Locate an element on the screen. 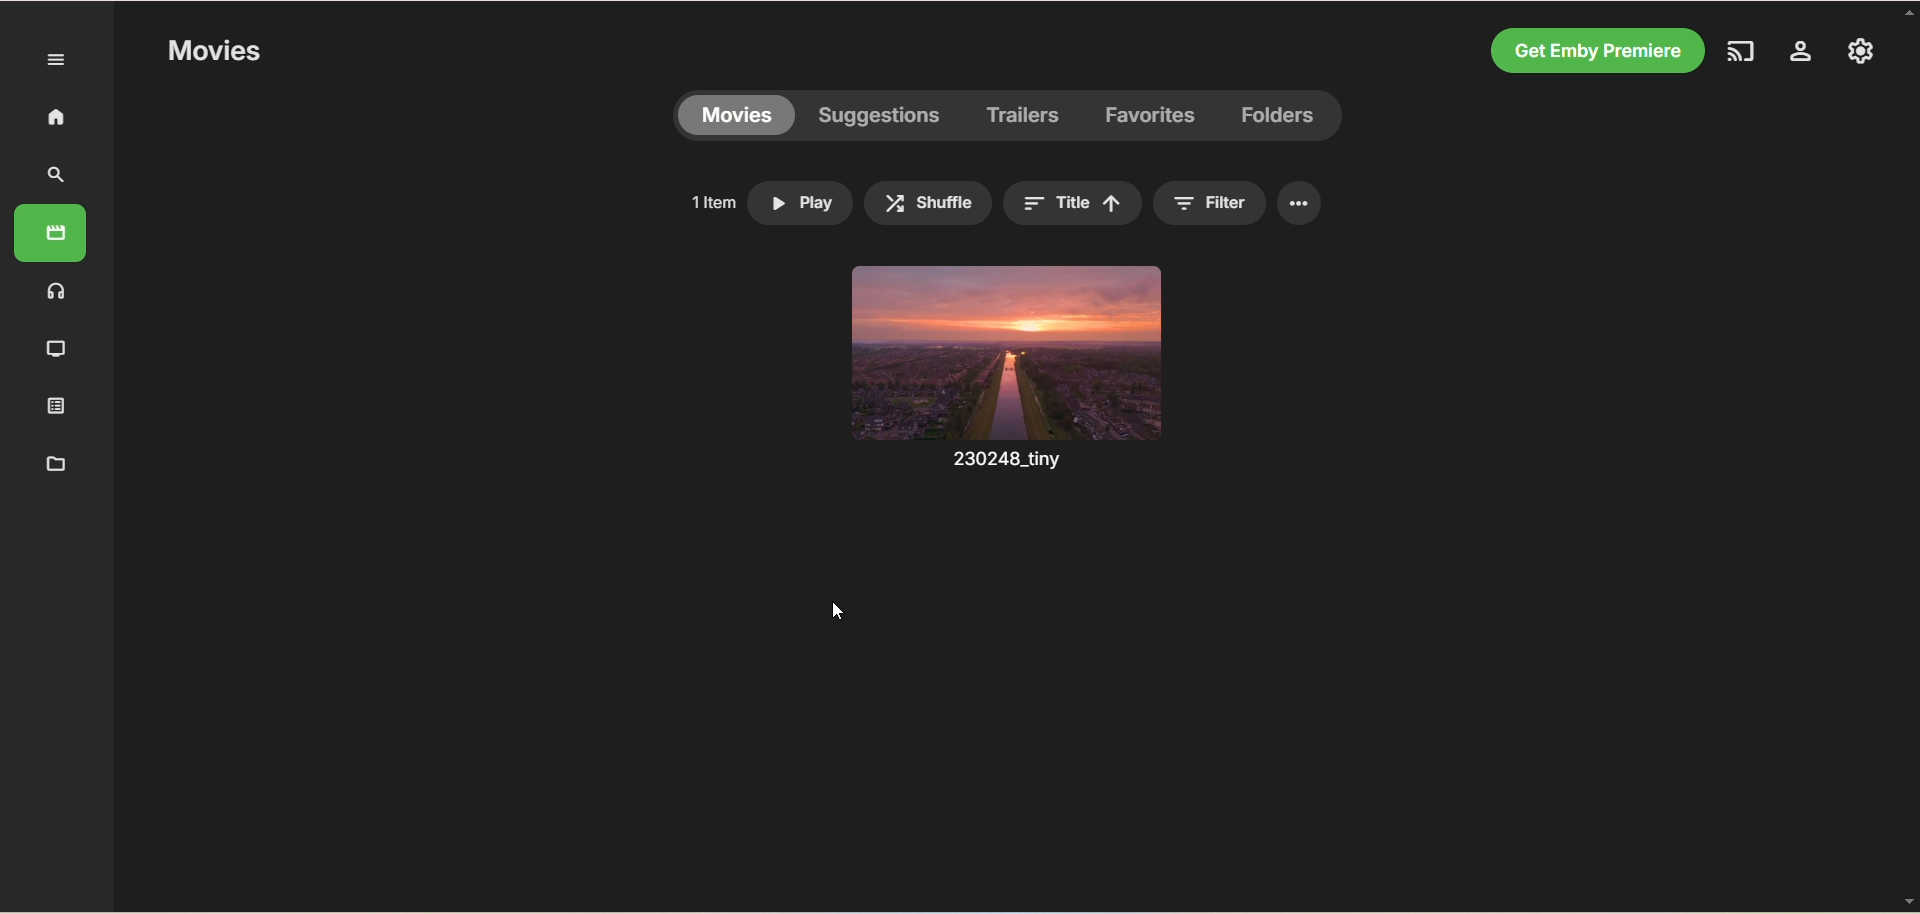  title is located at coordinates (1073, 202).